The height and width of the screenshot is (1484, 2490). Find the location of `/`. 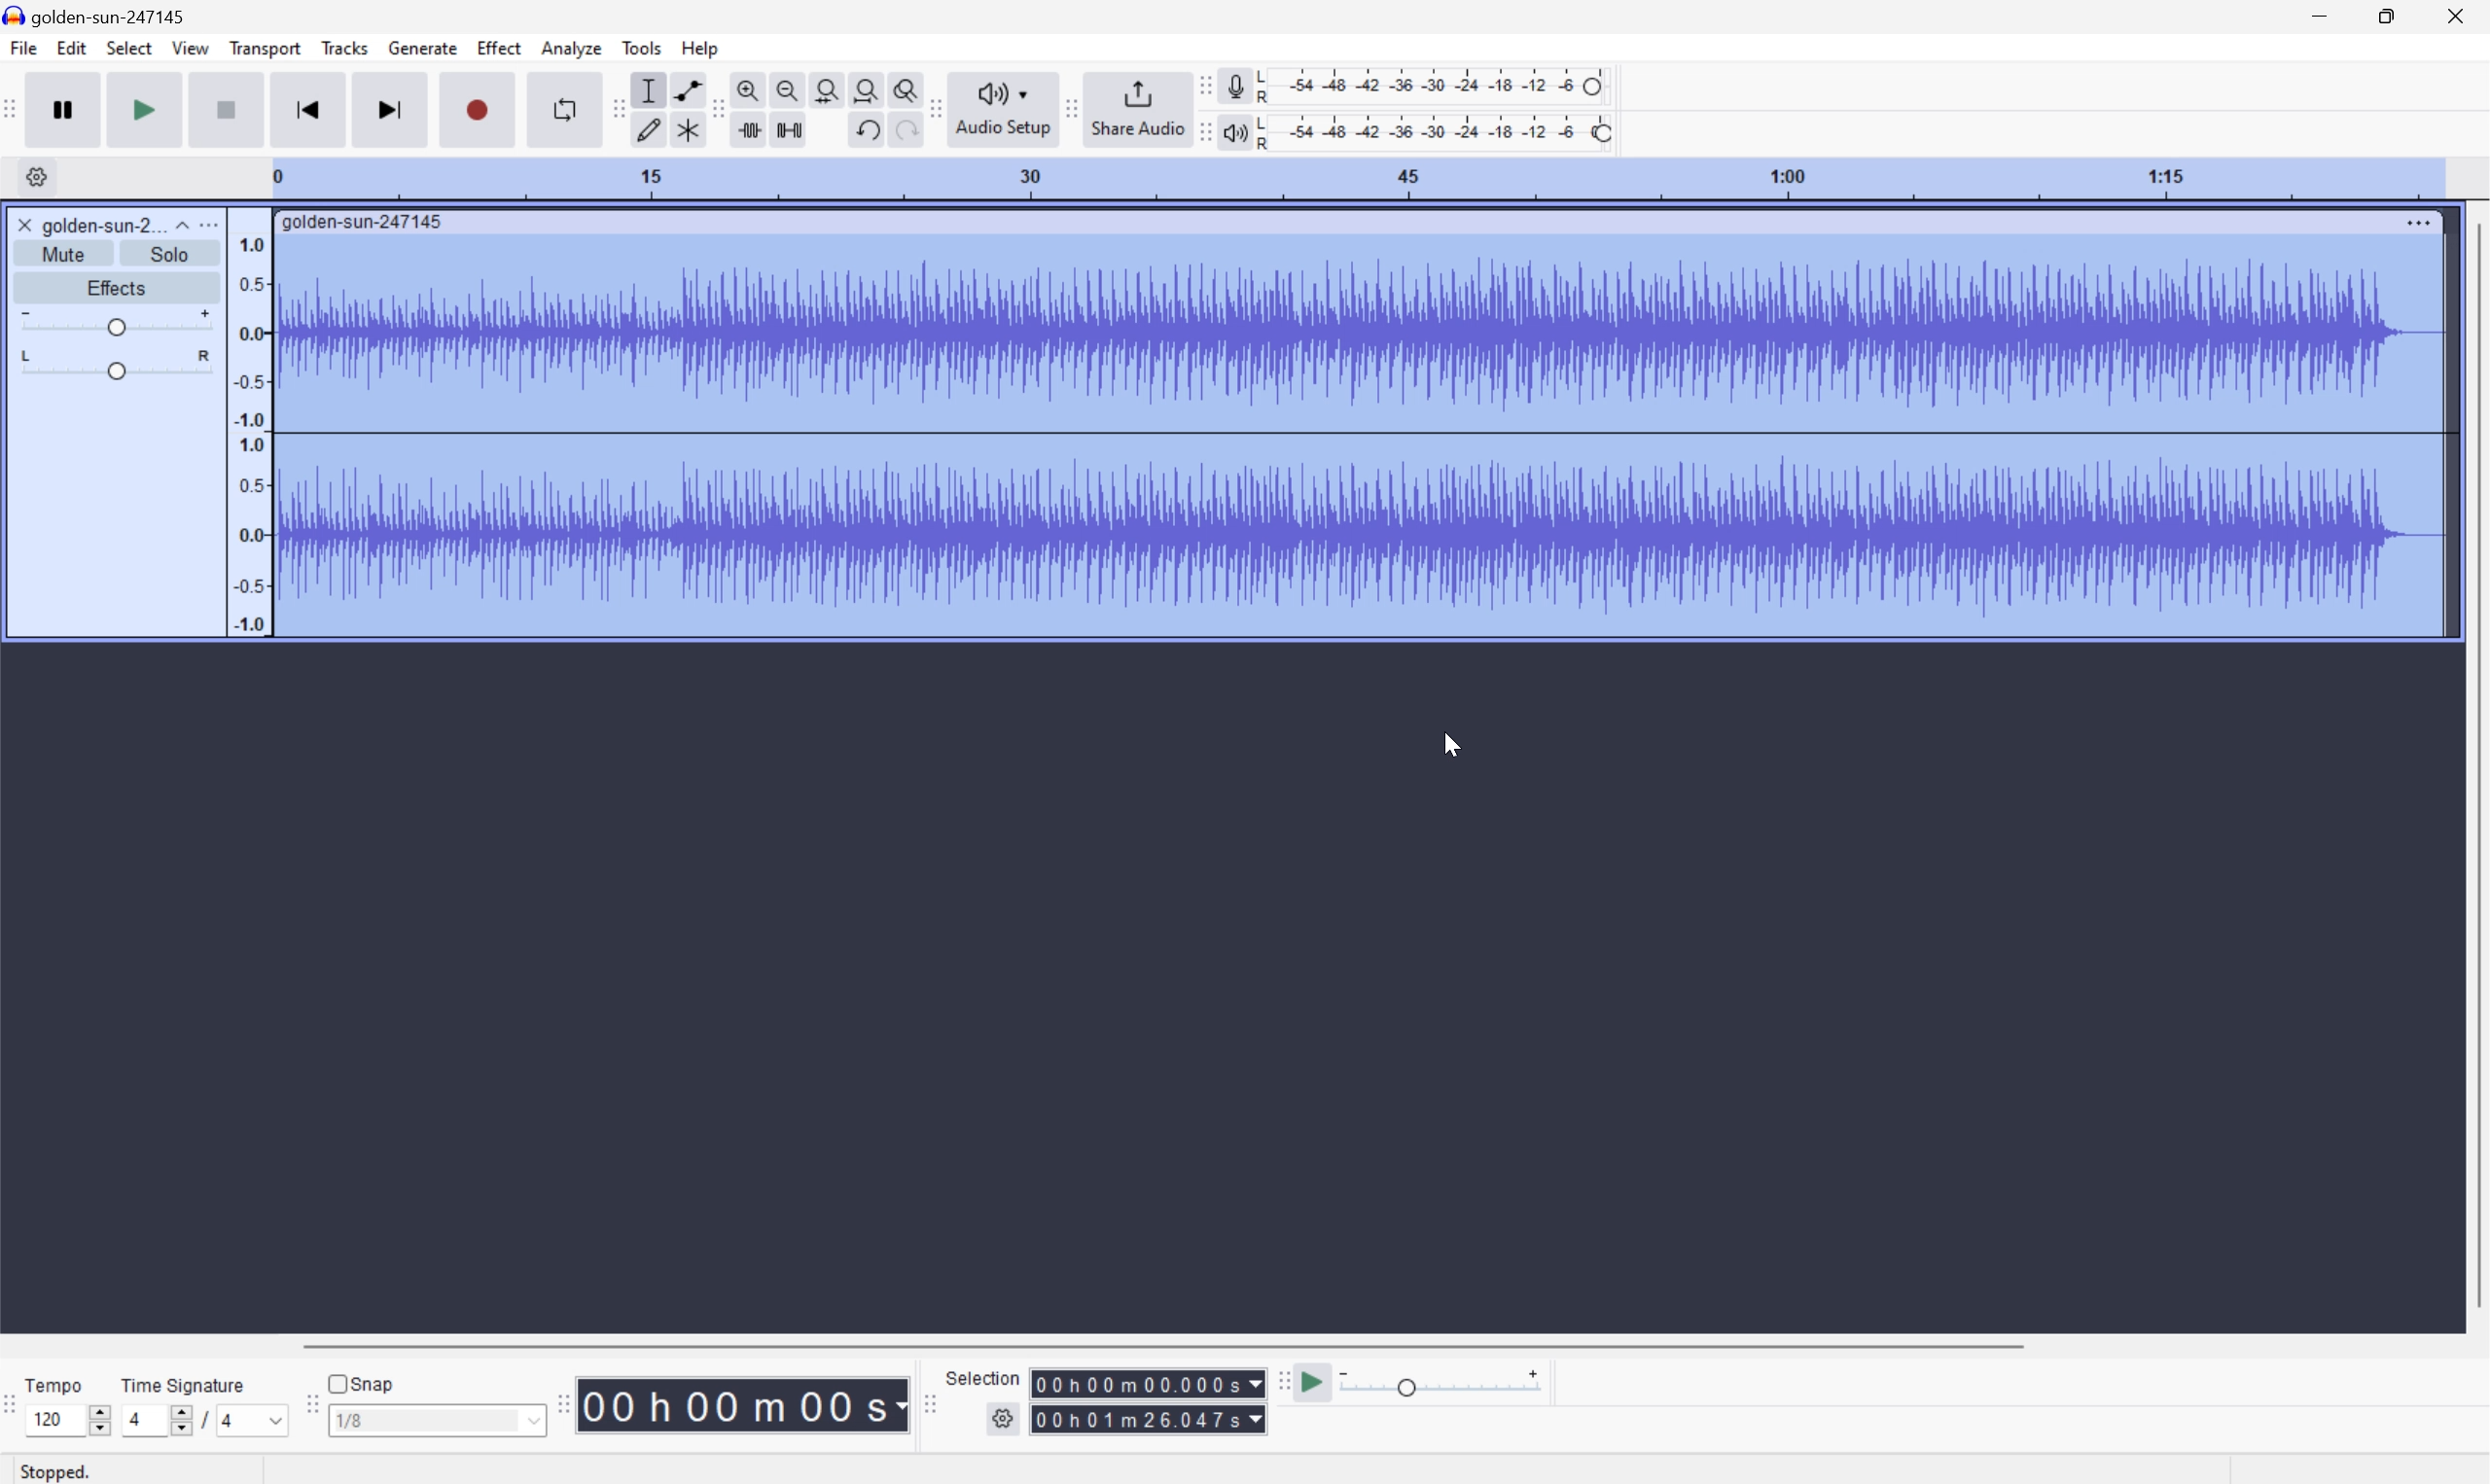

/ is located at coordinates (204, 1420).